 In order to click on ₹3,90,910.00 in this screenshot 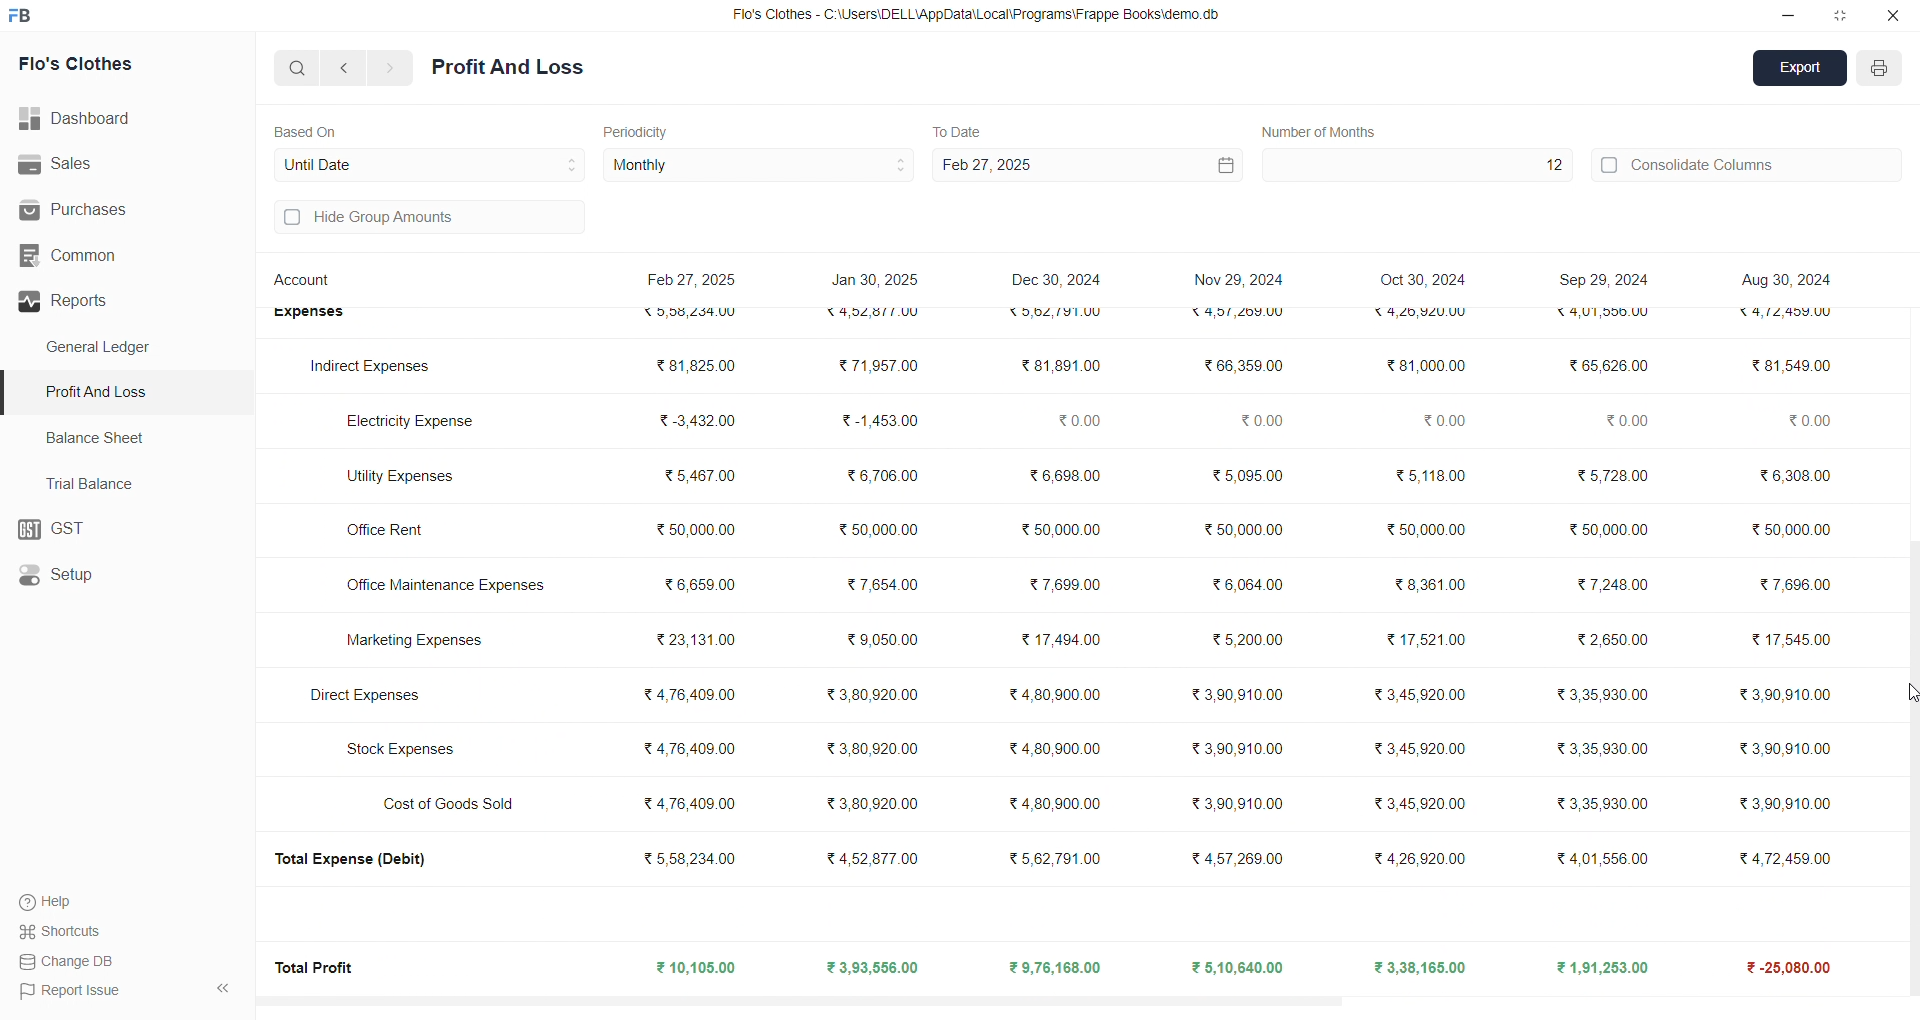, I will do `click(1241, 748)`.